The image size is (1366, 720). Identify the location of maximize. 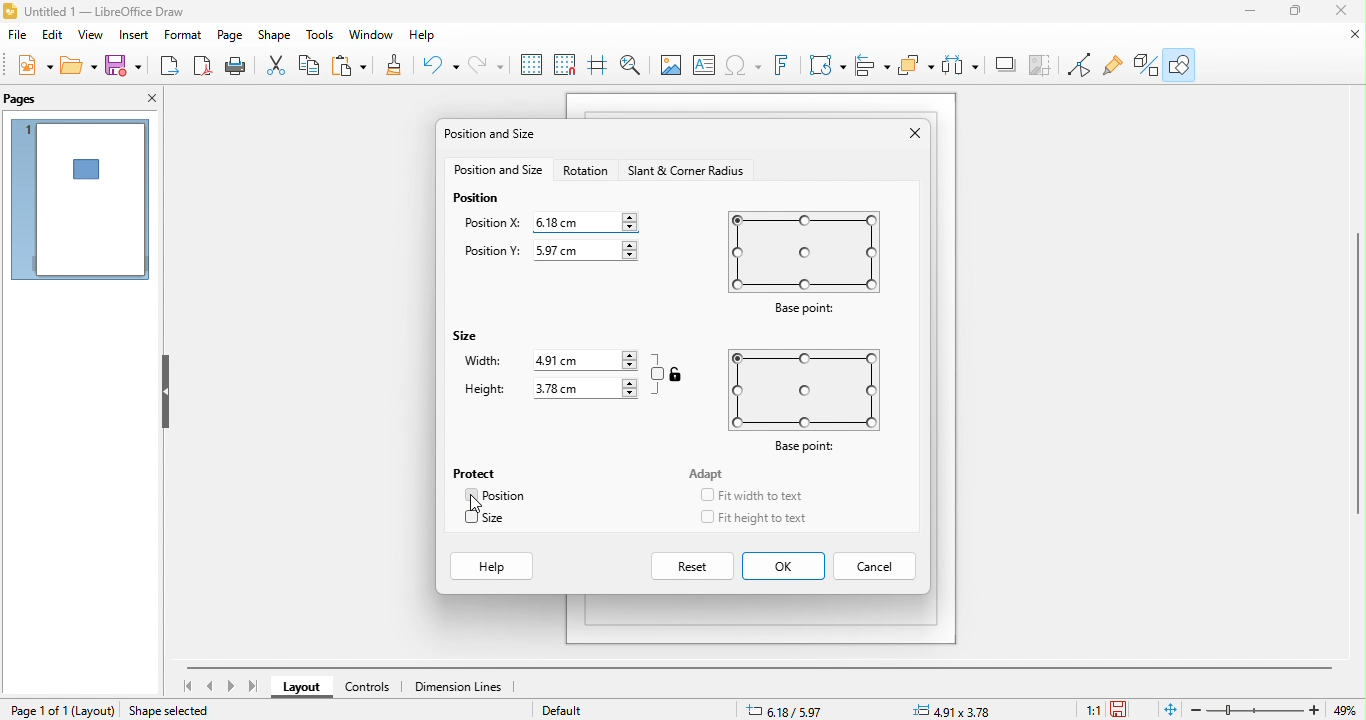
(1297, 11).